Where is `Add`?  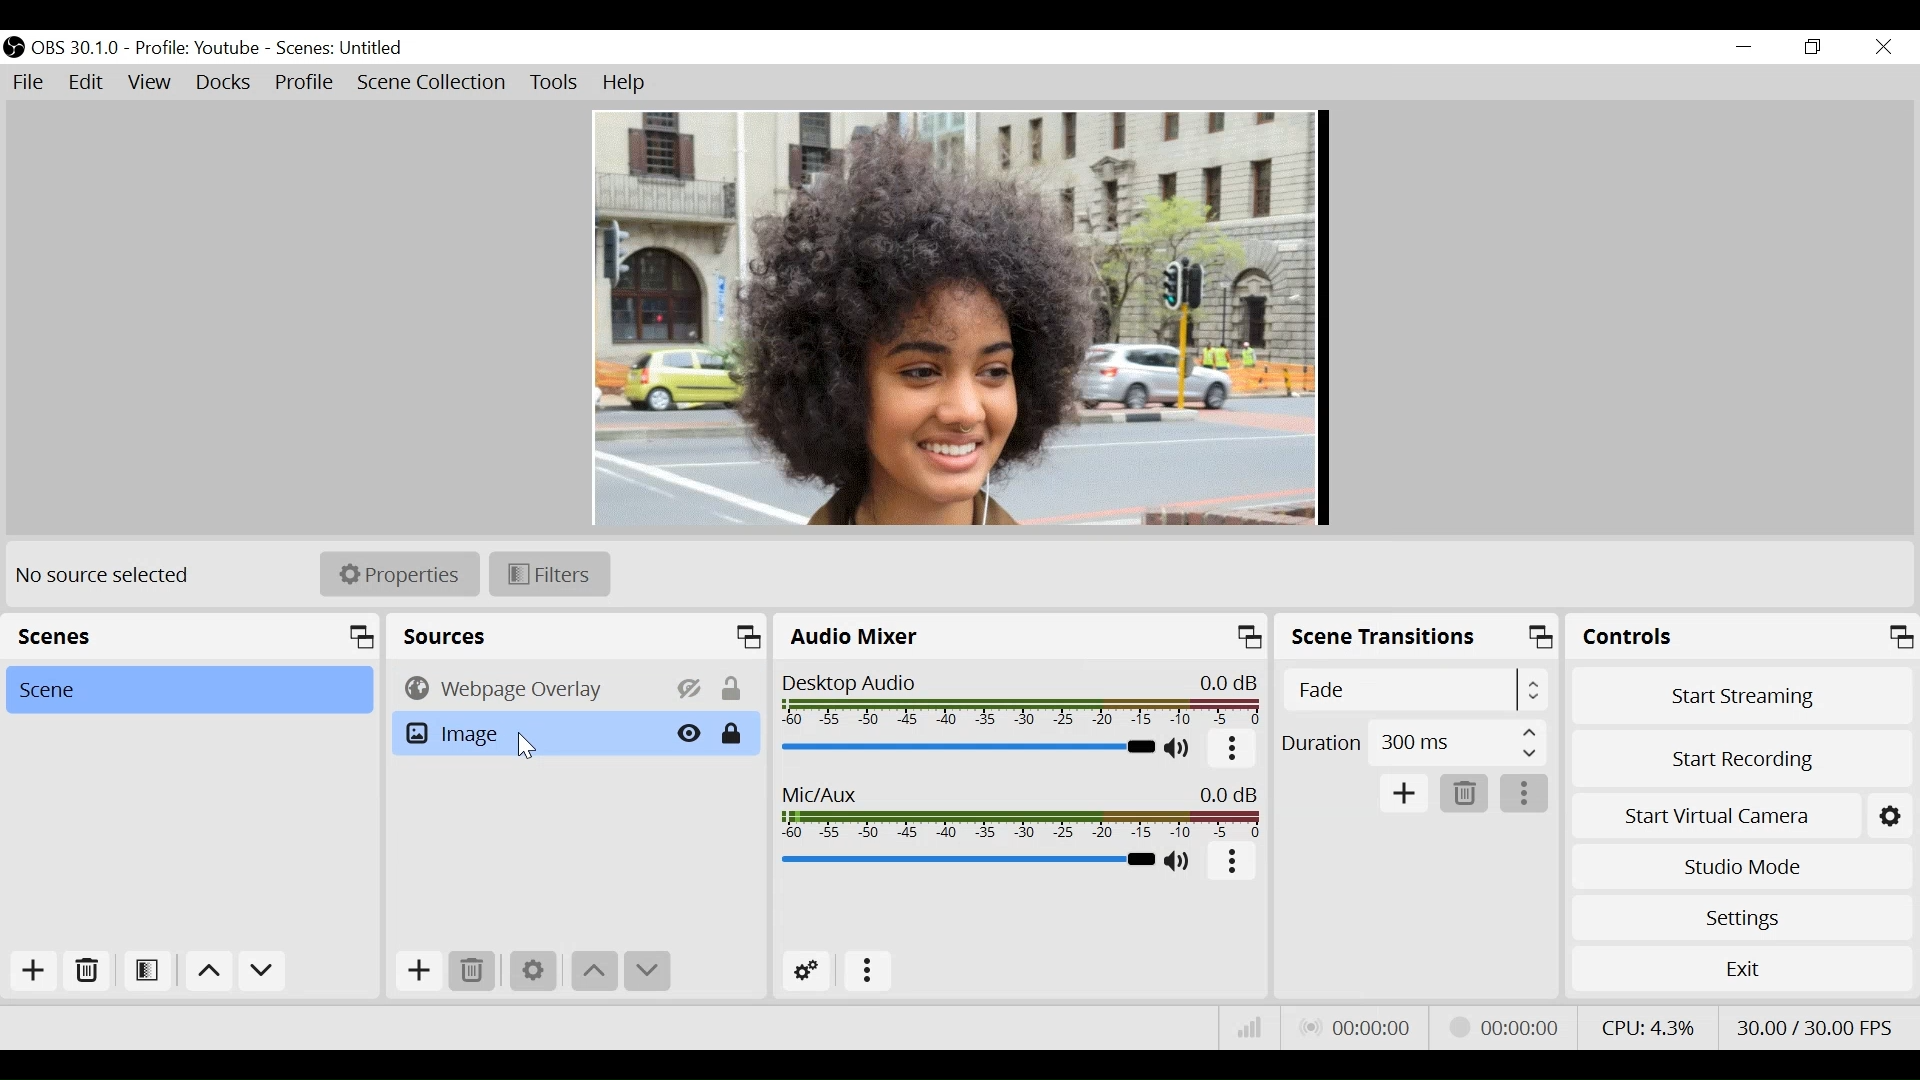 Add is located at coordinates (419, 970).